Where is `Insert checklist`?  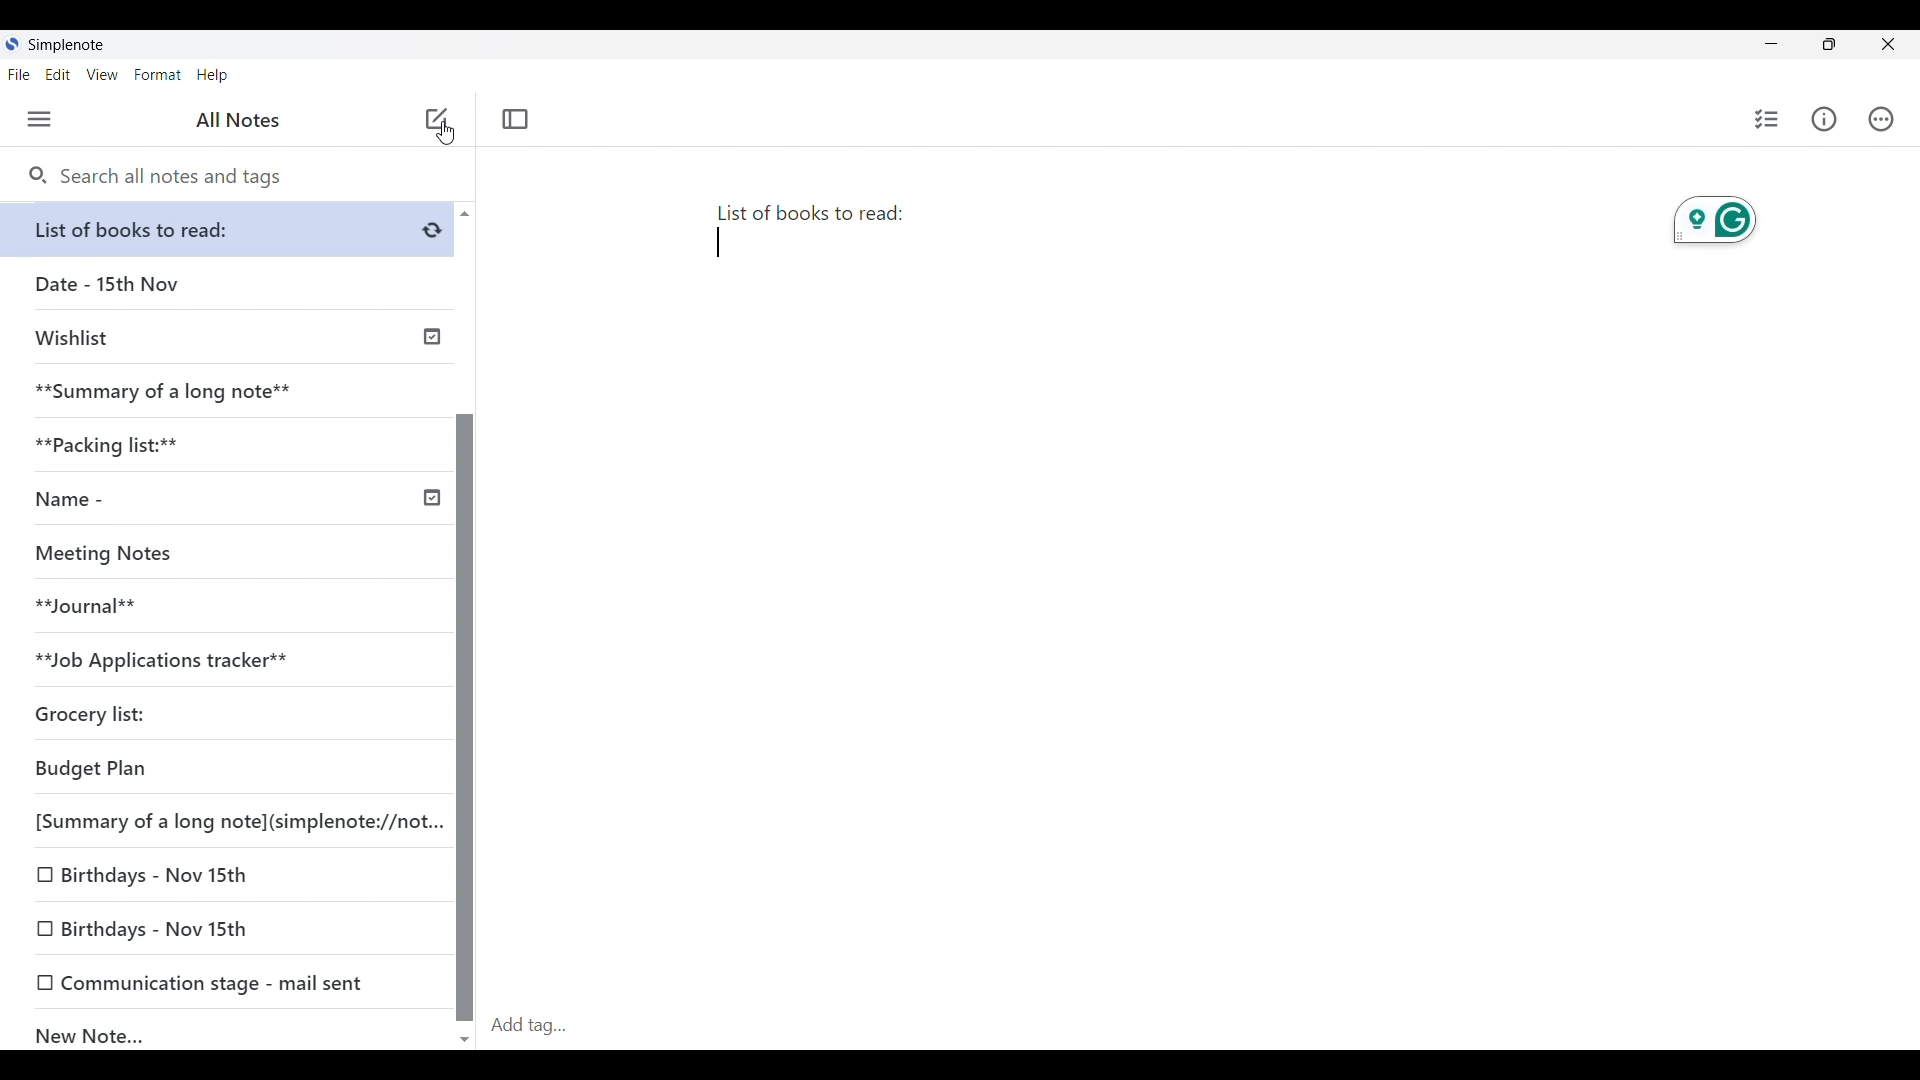
Insert checklist is located at coordinates (1767, 119).